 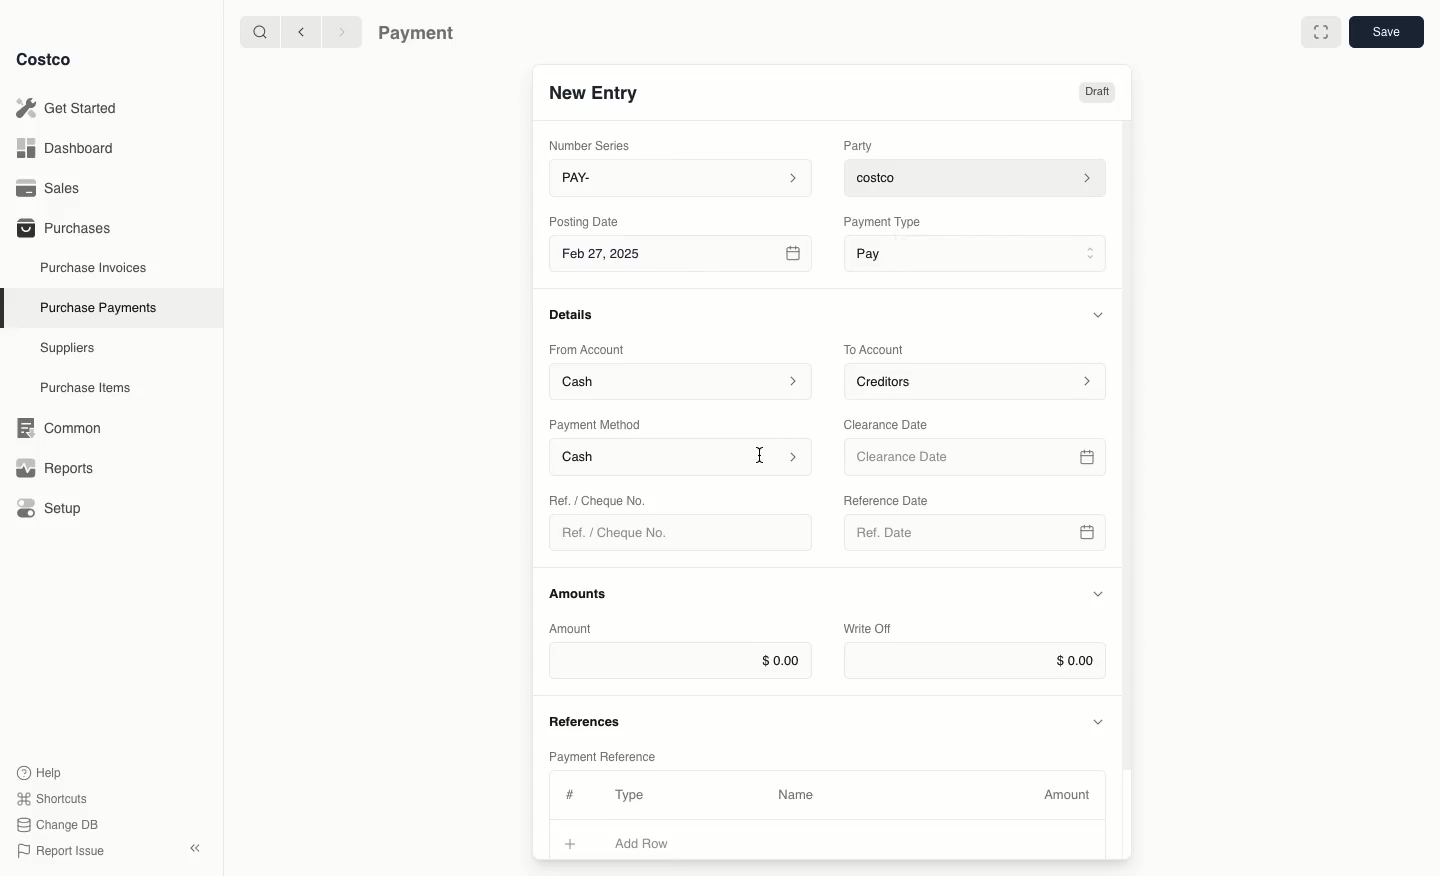 What do you see at coordinates (580, 593) in the screenshot?
I see `Amounts` at bounding box center [580, 593].